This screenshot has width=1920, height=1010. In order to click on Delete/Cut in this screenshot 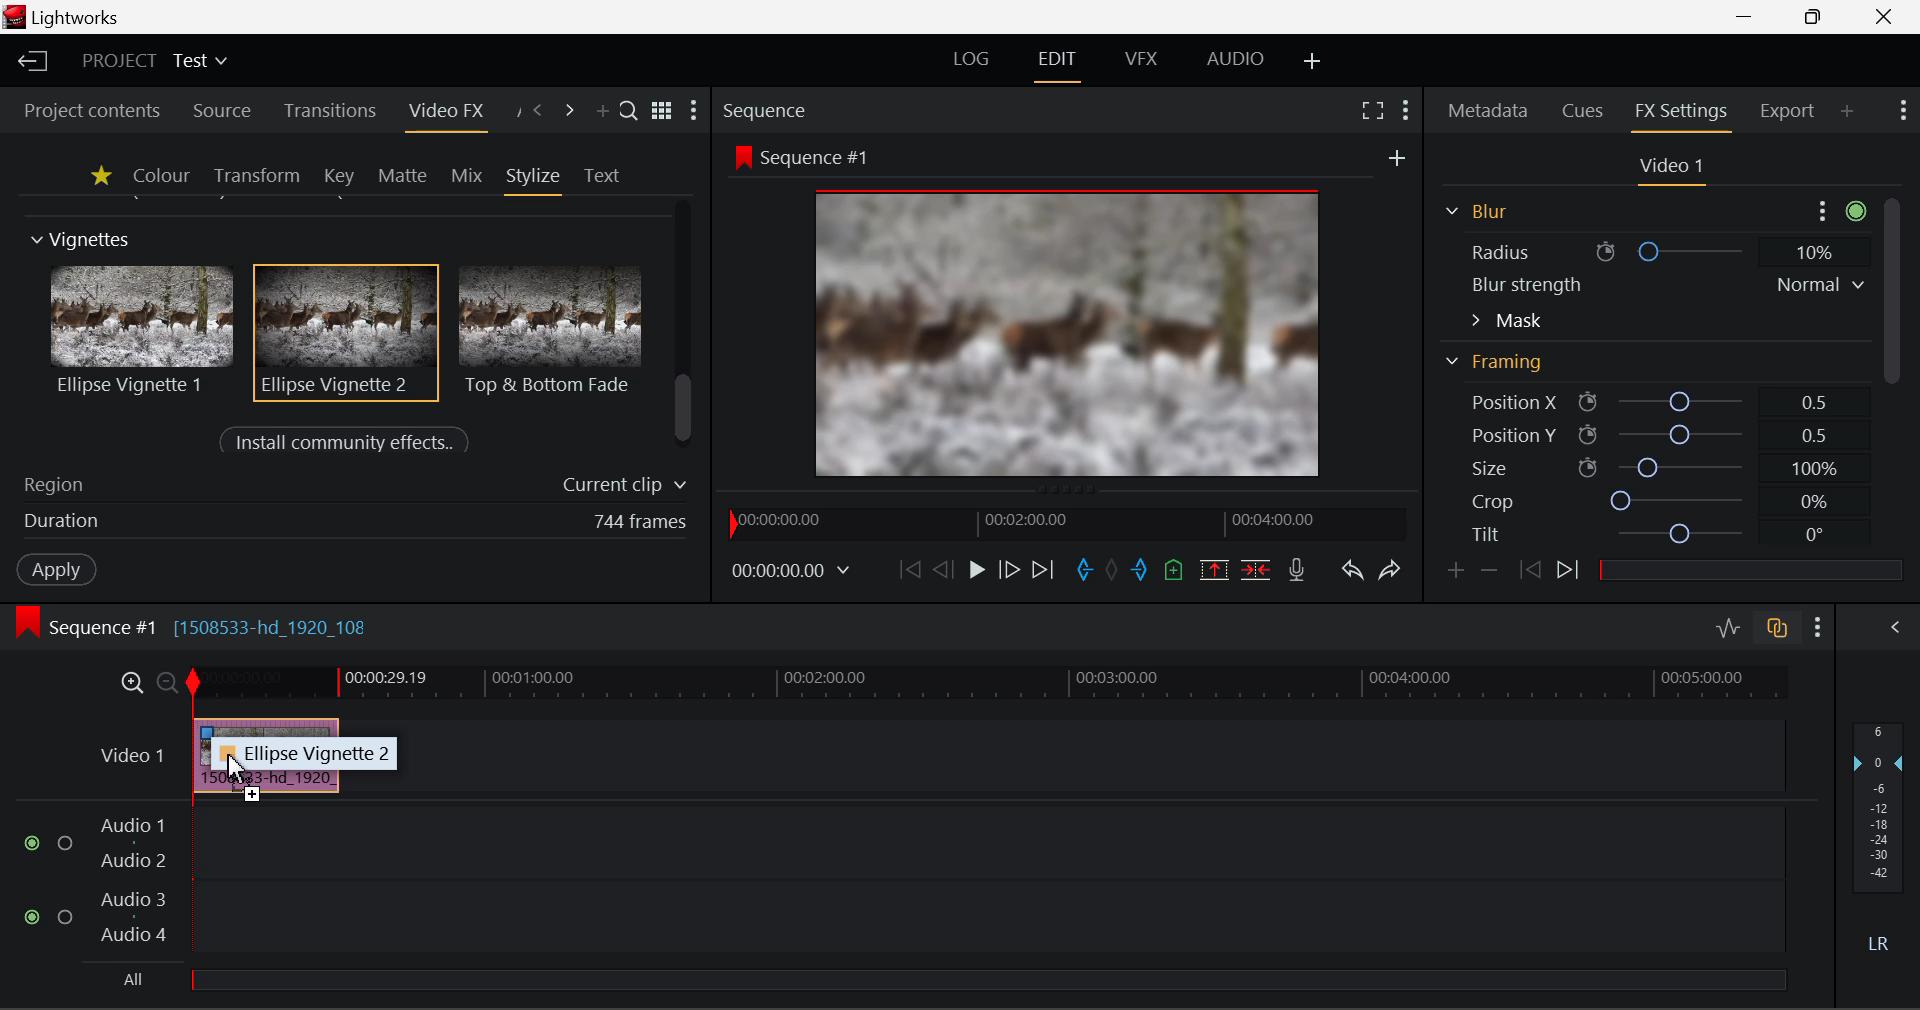, I will do `click(1258, 564)`.